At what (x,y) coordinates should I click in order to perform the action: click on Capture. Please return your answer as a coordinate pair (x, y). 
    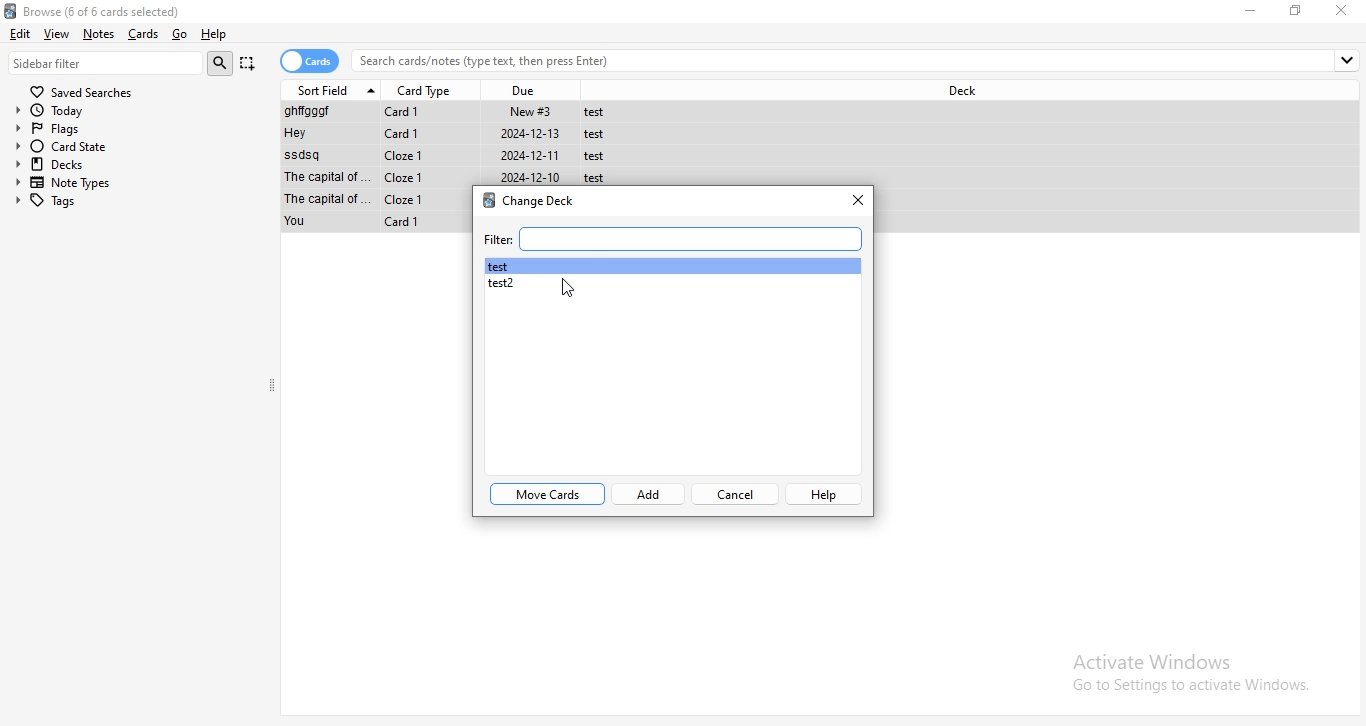
    Looking at the image, I should click on (248, 63).